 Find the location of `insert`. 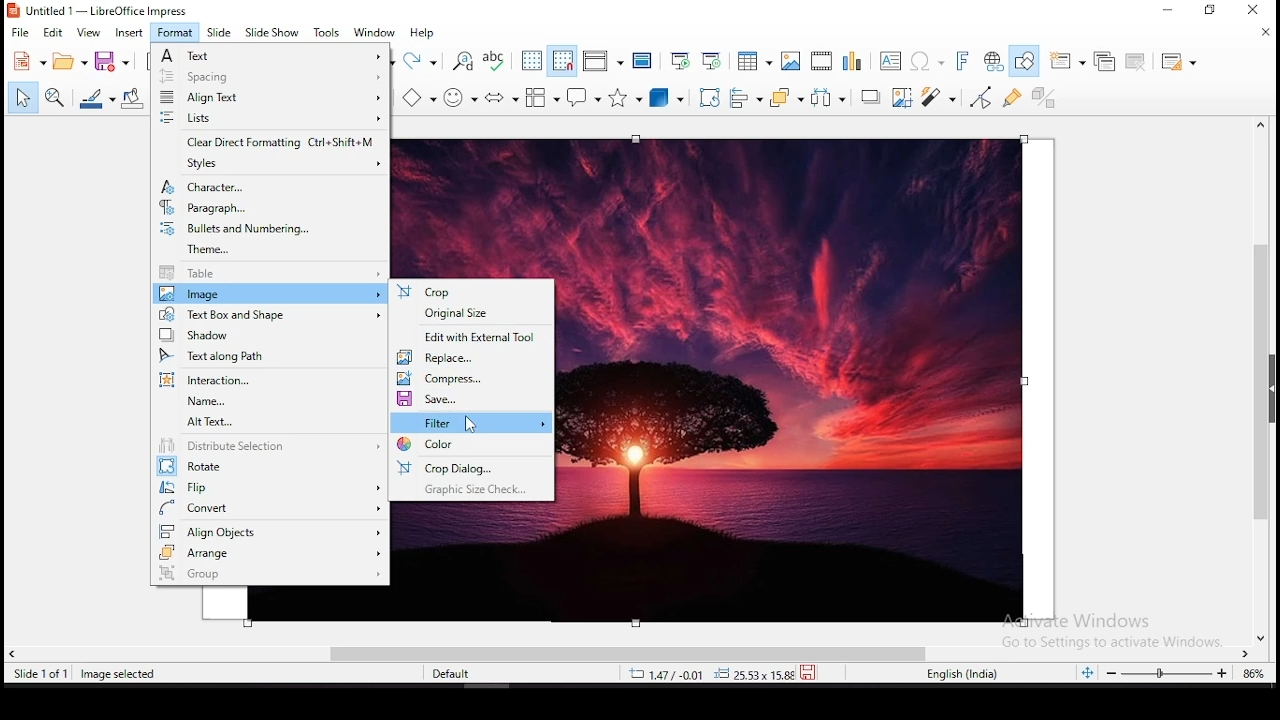

insert is located at coordinates (129, 33).